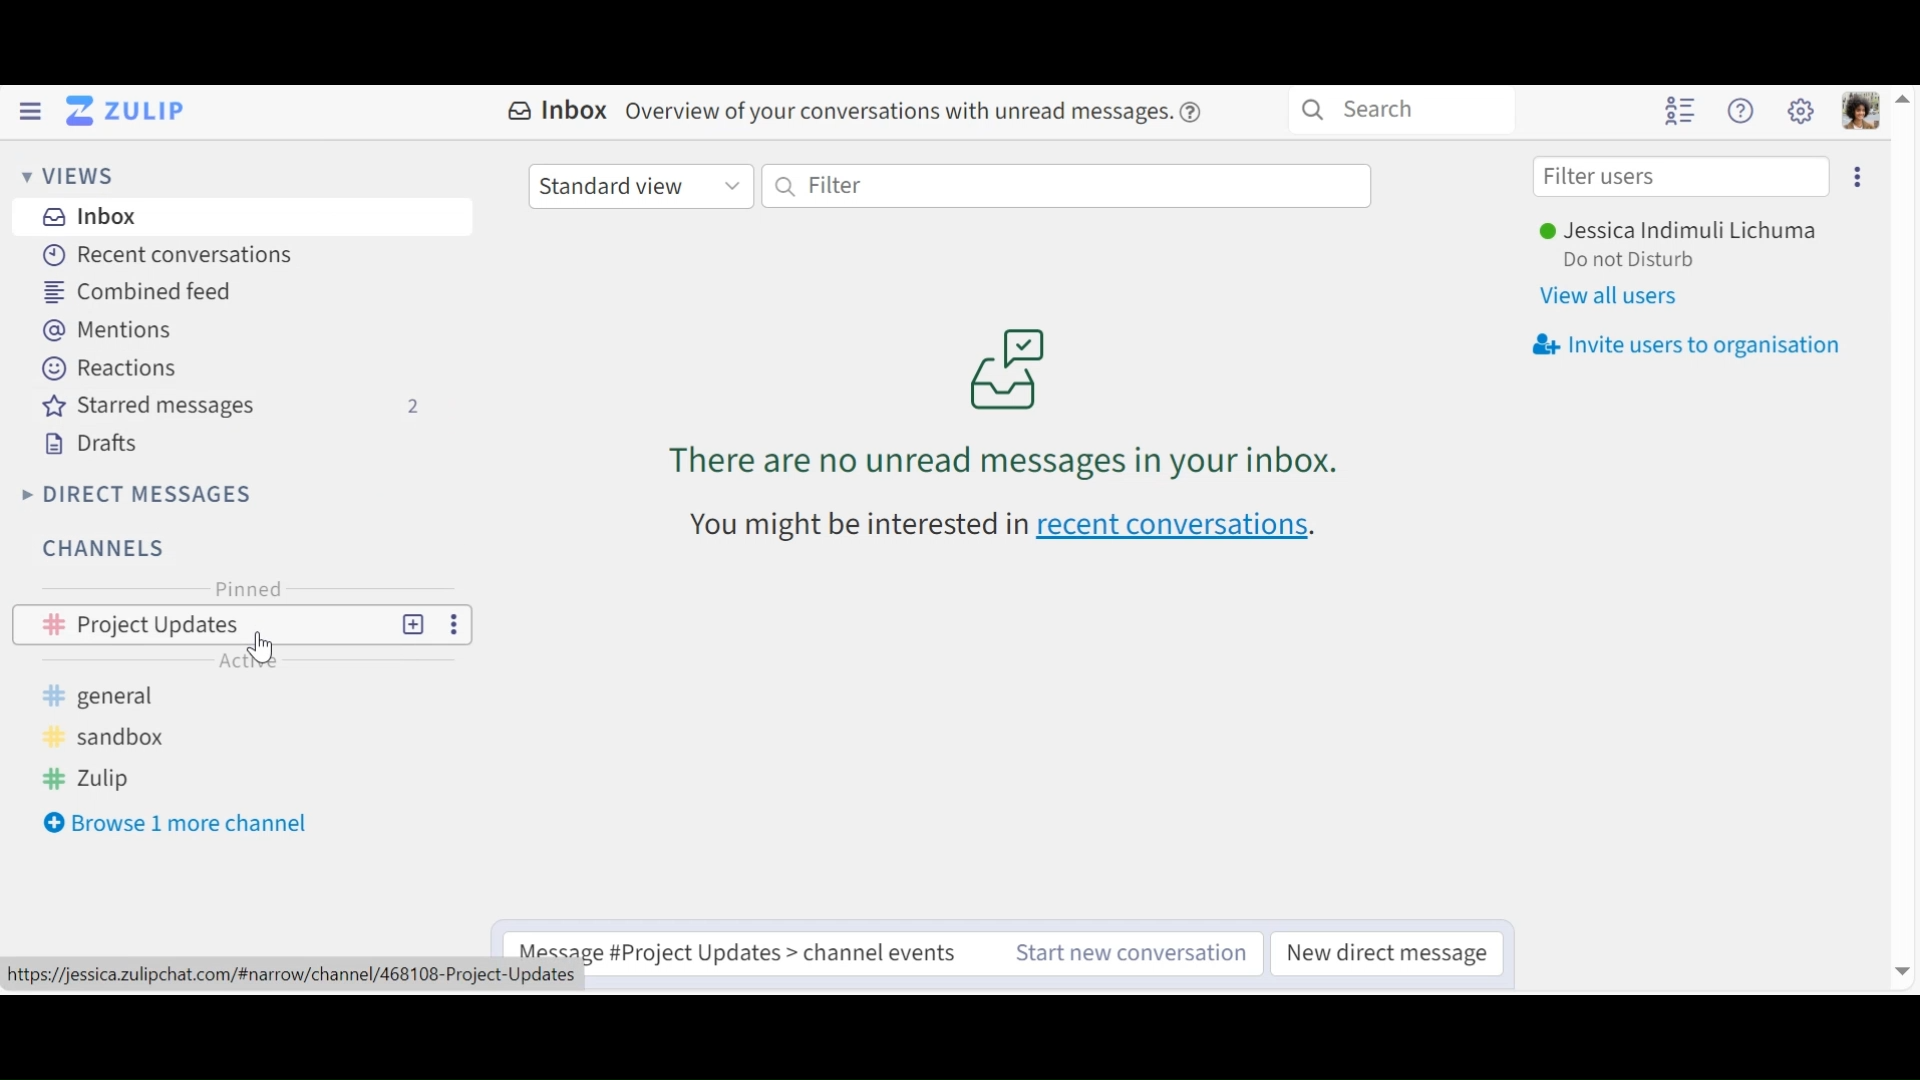 The width and height of the screenshot is (1920, 1080). Describe the element at coordinates (854, 112) in the screenshot. I see `Inbox ` at that location.